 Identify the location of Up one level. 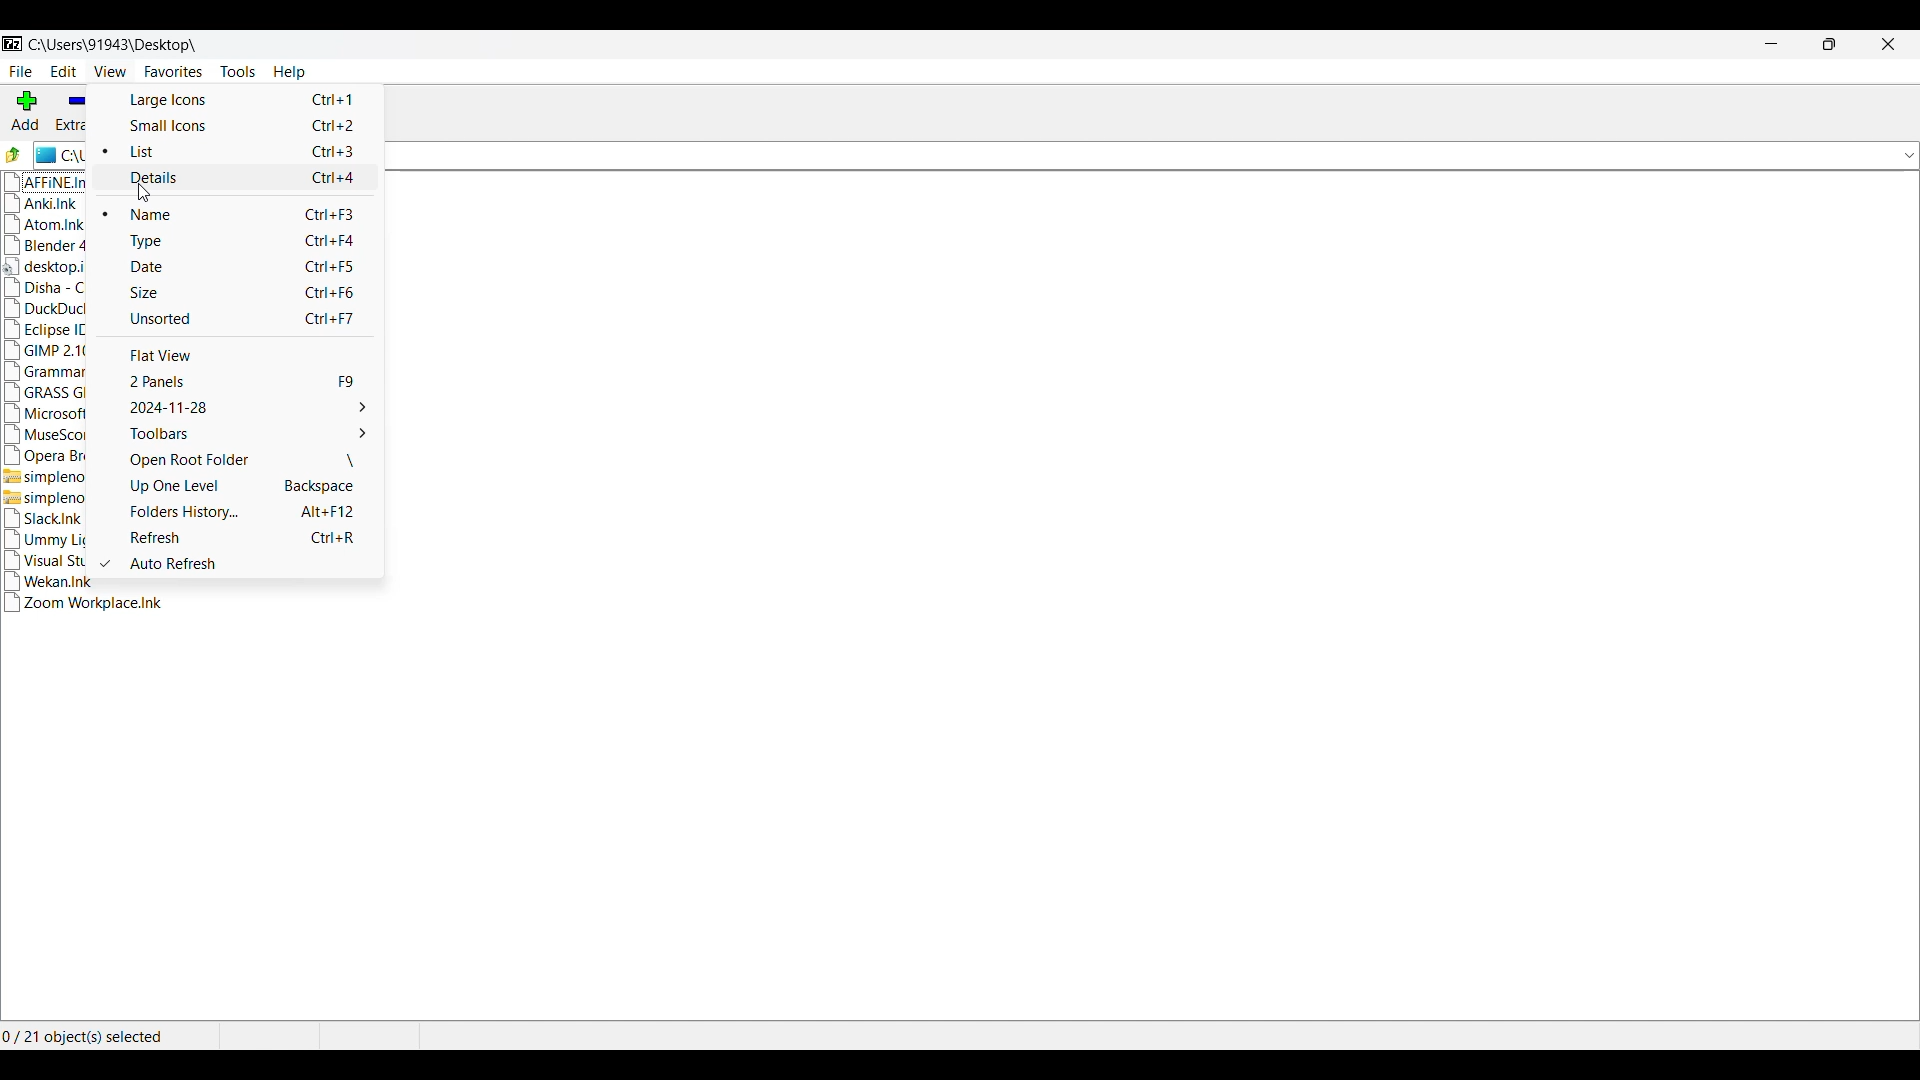
(251, 486).